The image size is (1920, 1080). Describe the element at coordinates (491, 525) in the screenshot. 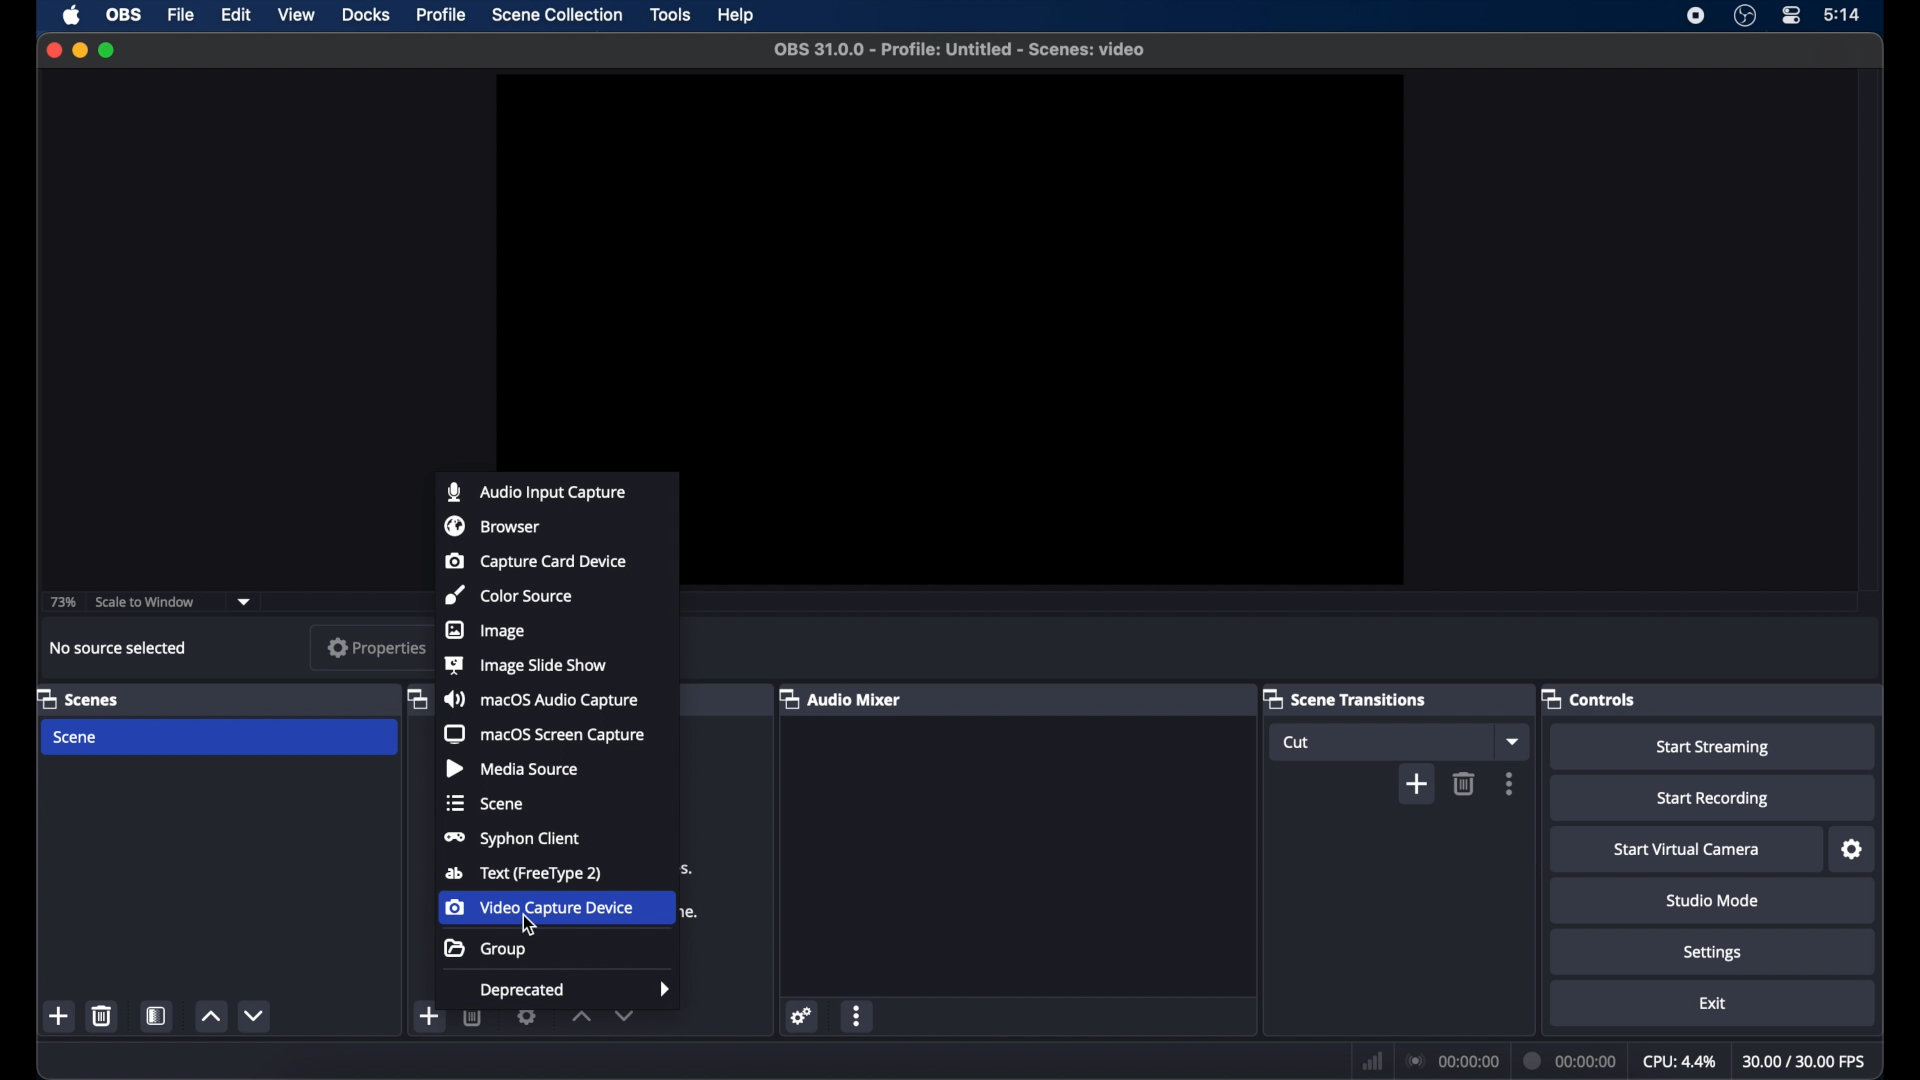

I see `browser` at that location.